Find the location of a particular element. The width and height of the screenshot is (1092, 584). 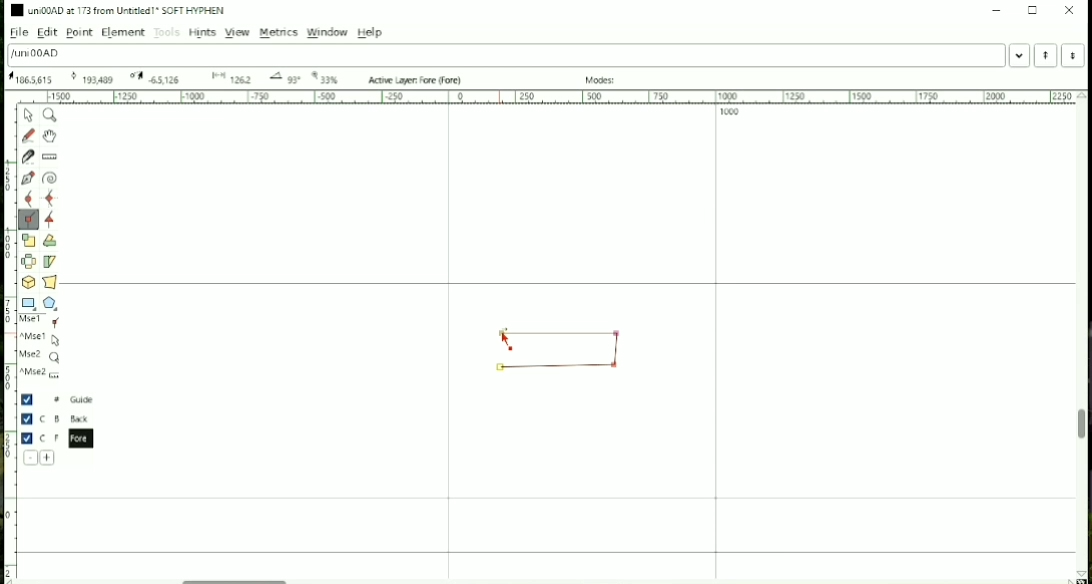

Vertical scale is located at coordinates (10, 336).